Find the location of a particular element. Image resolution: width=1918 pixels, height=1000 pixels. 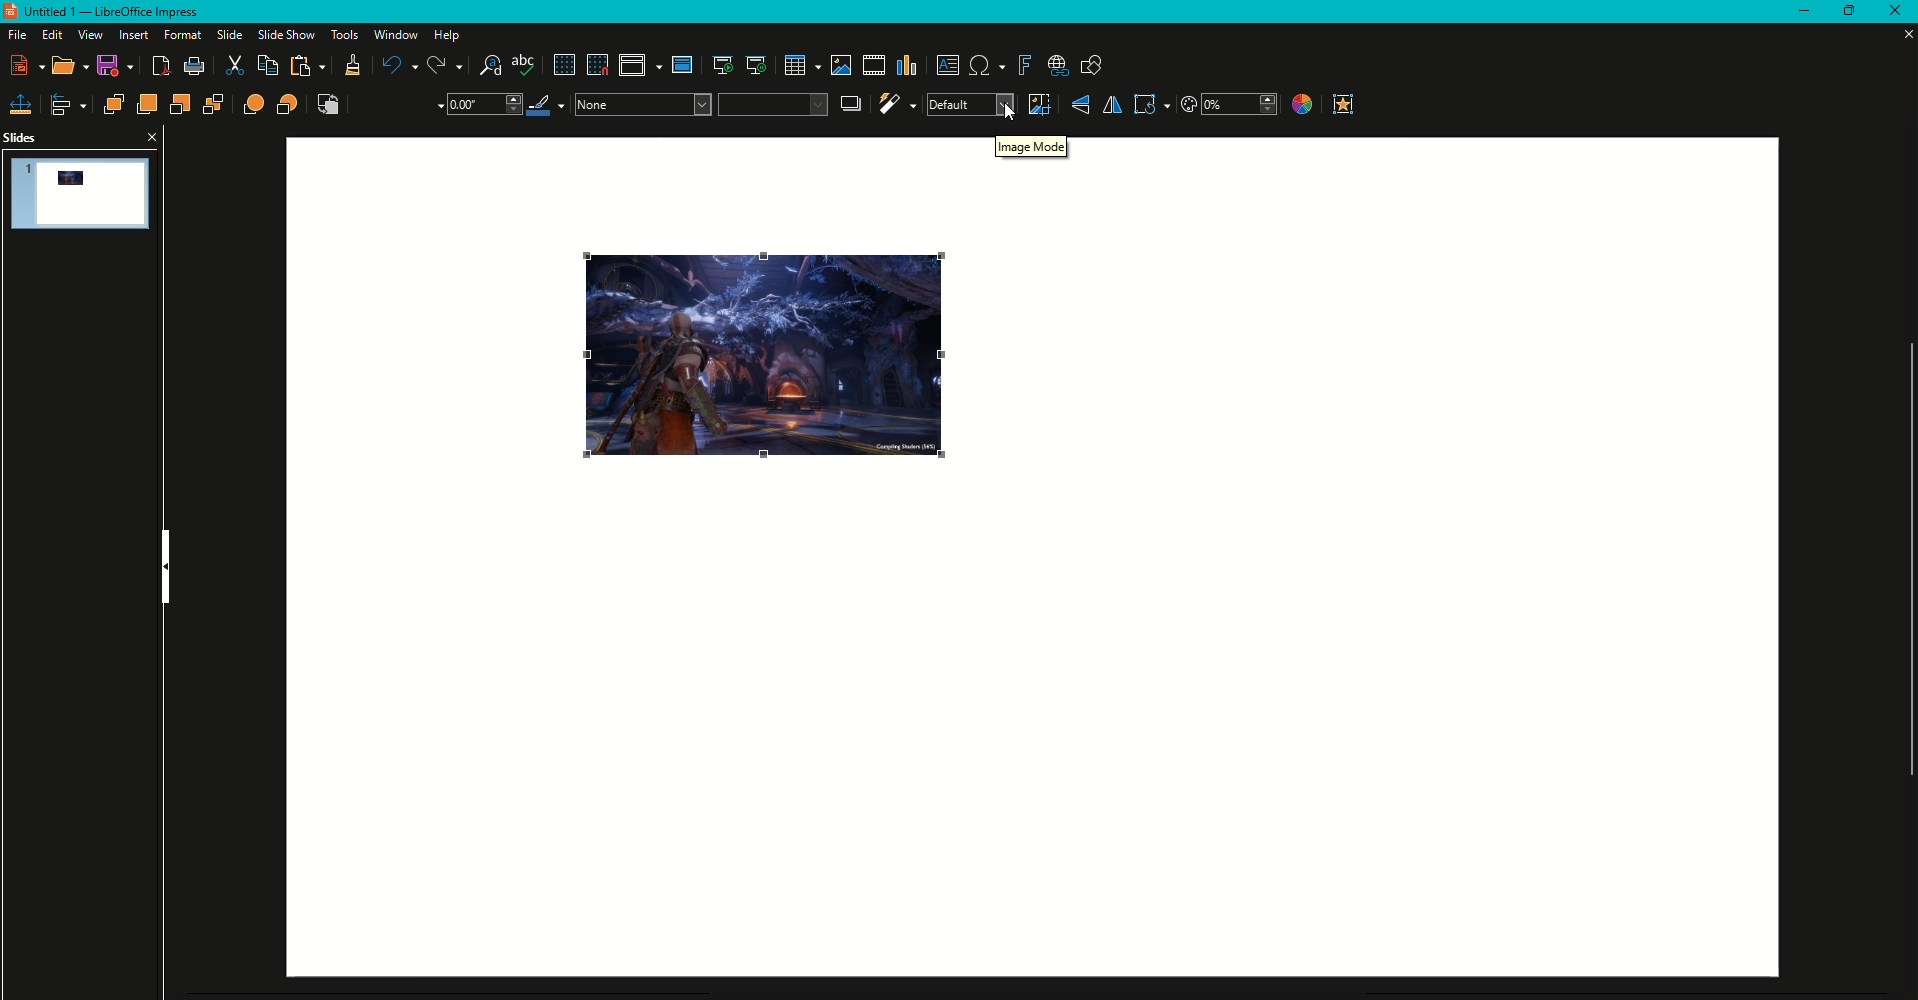

Bring to front is located at coordinates (113, 104).